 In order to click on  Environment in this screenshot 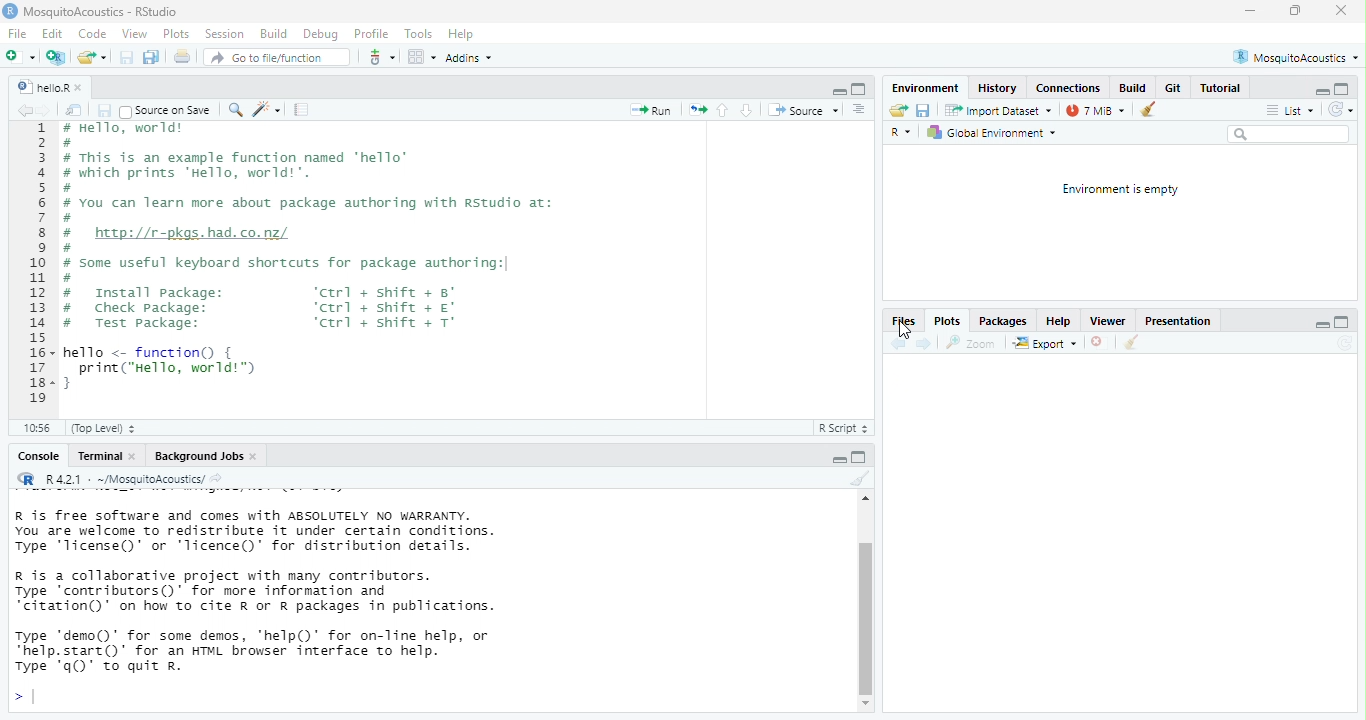, I will do `click(926, 87)`.